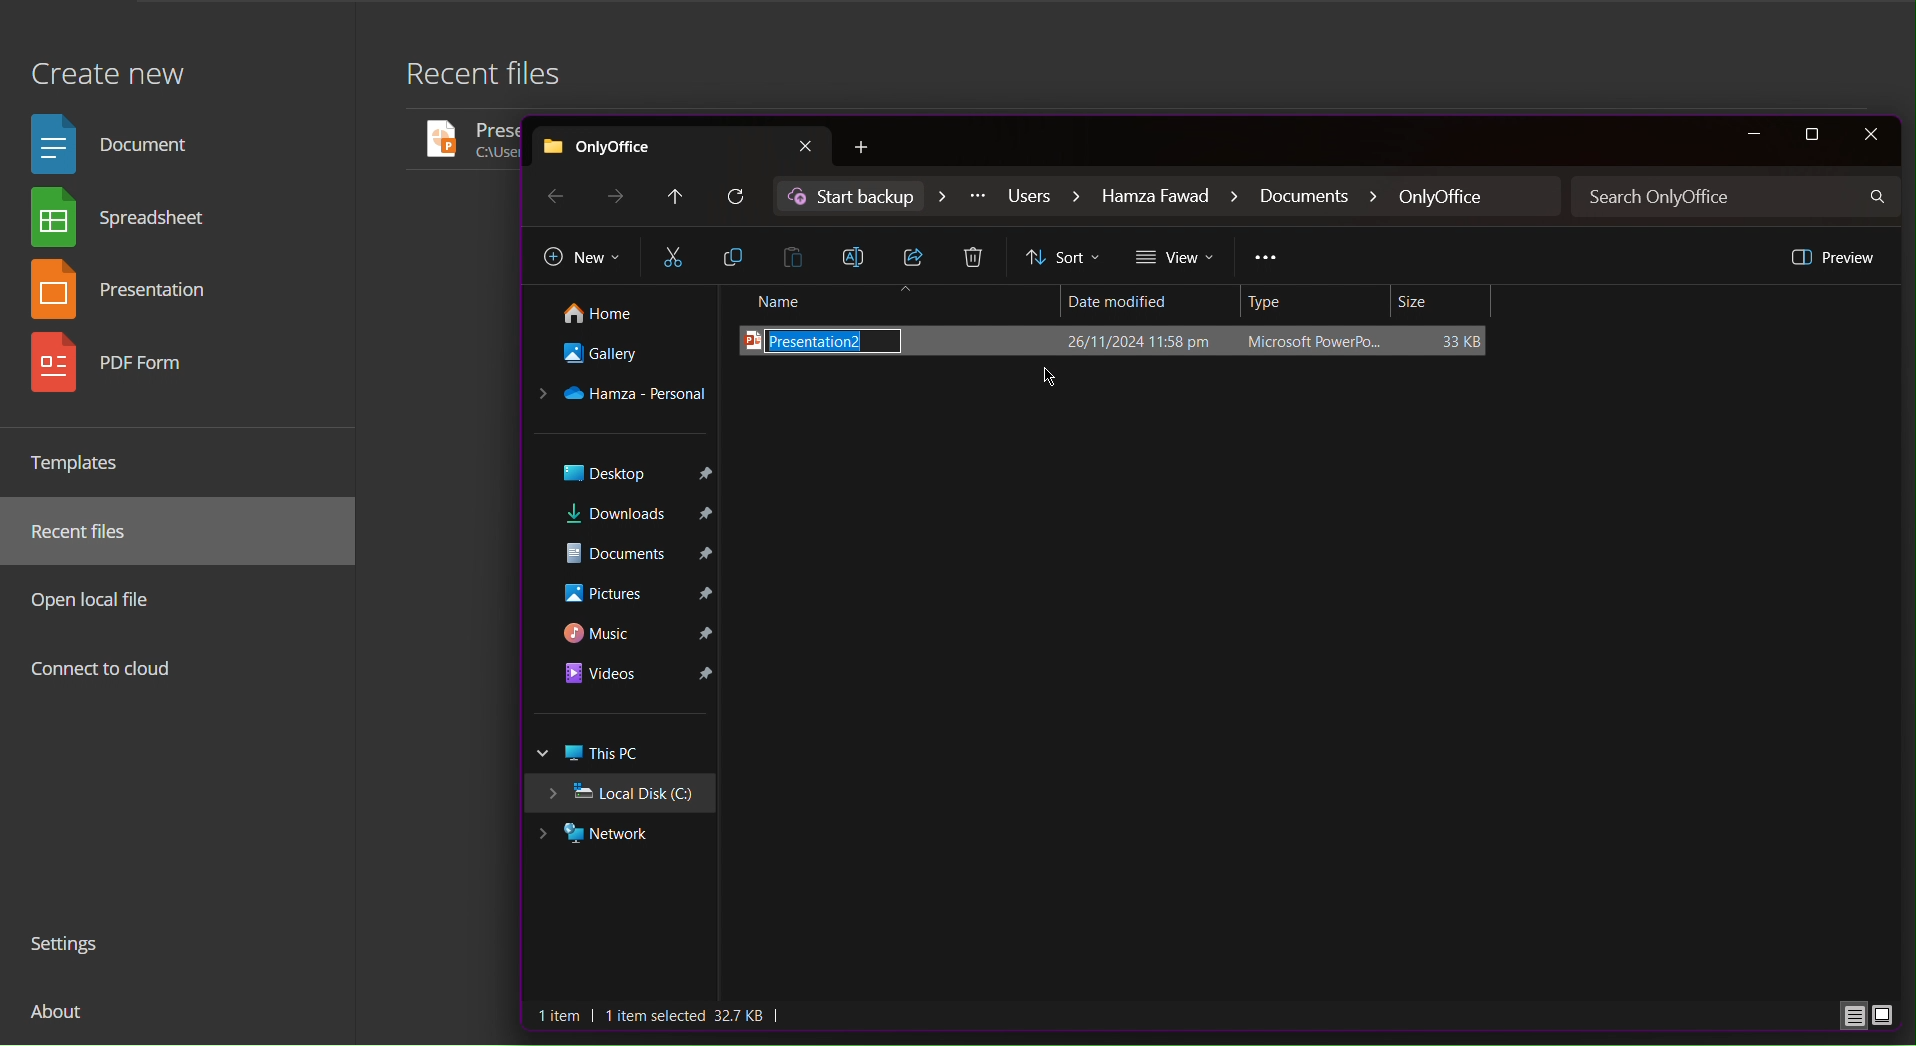 The image size is (1916, 1046). I want to click on New, so click(582, 259).